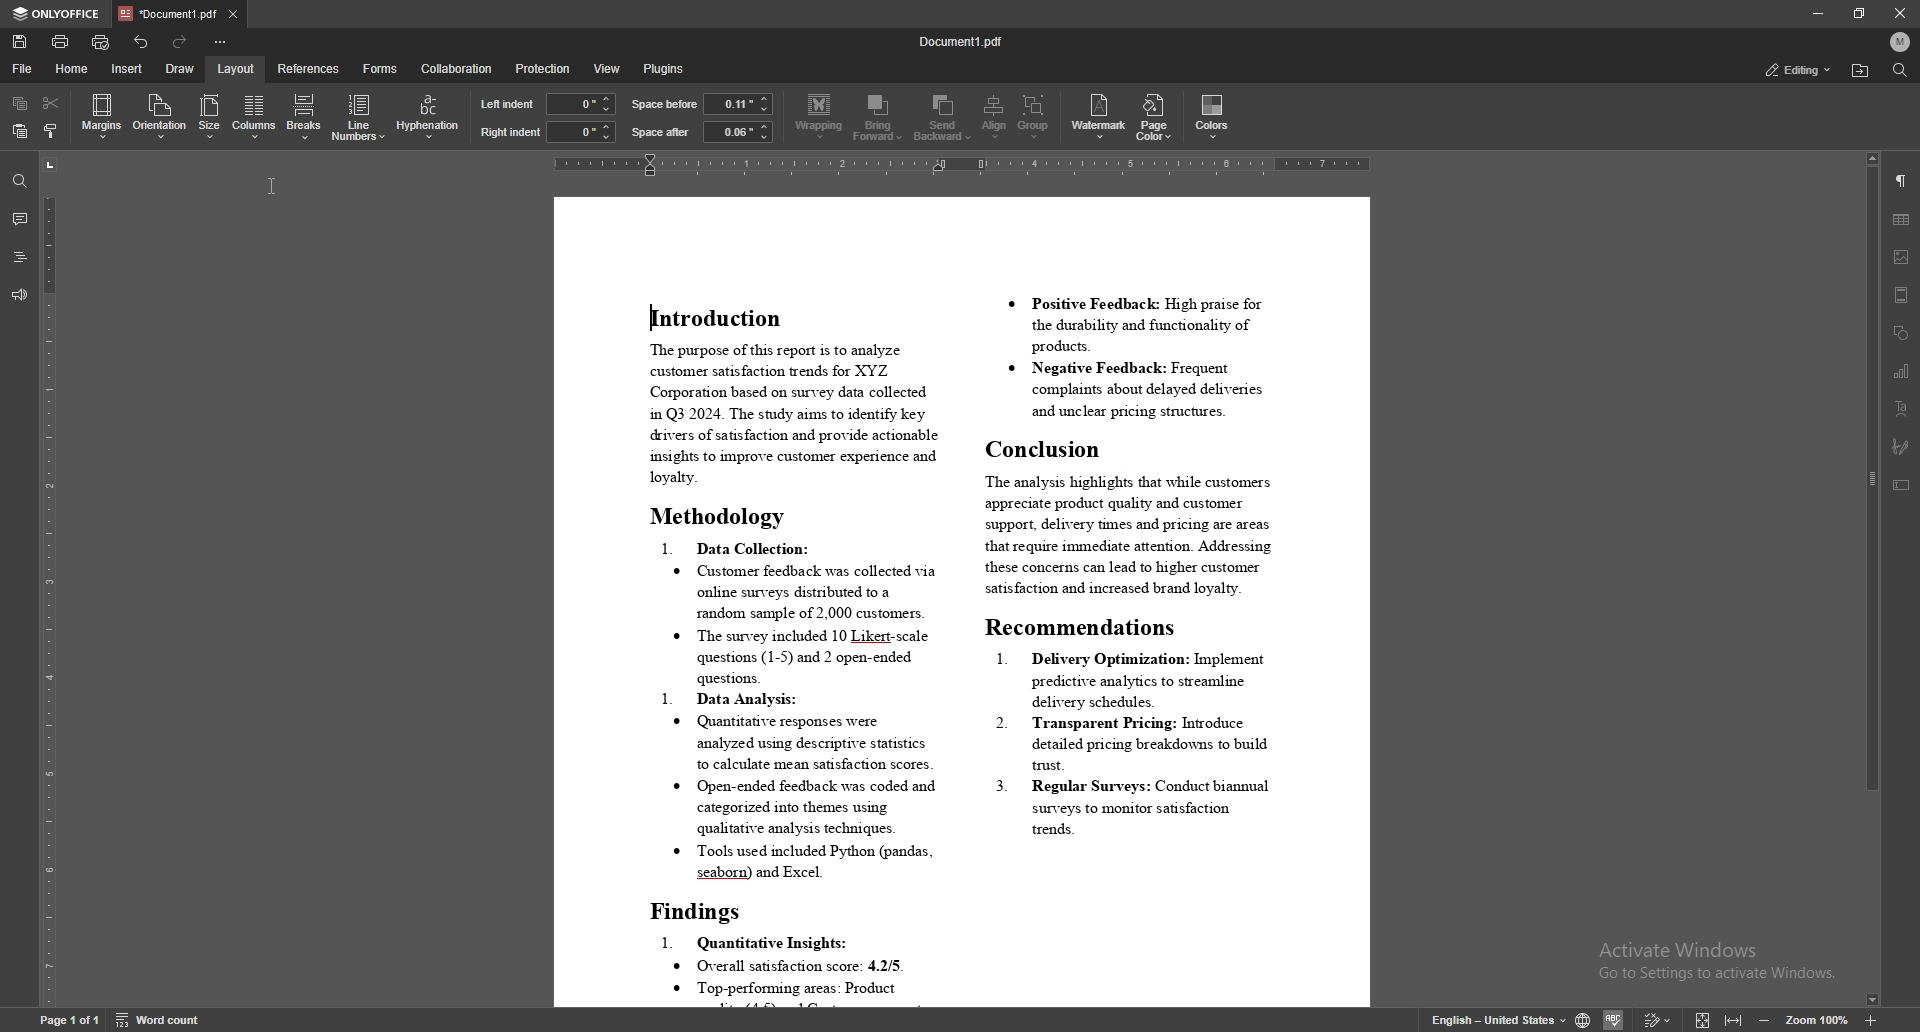  What do you see at coordinates (58, 15) in the screenshot?
I see `onlyoffice` at bounding box center [58, 15].